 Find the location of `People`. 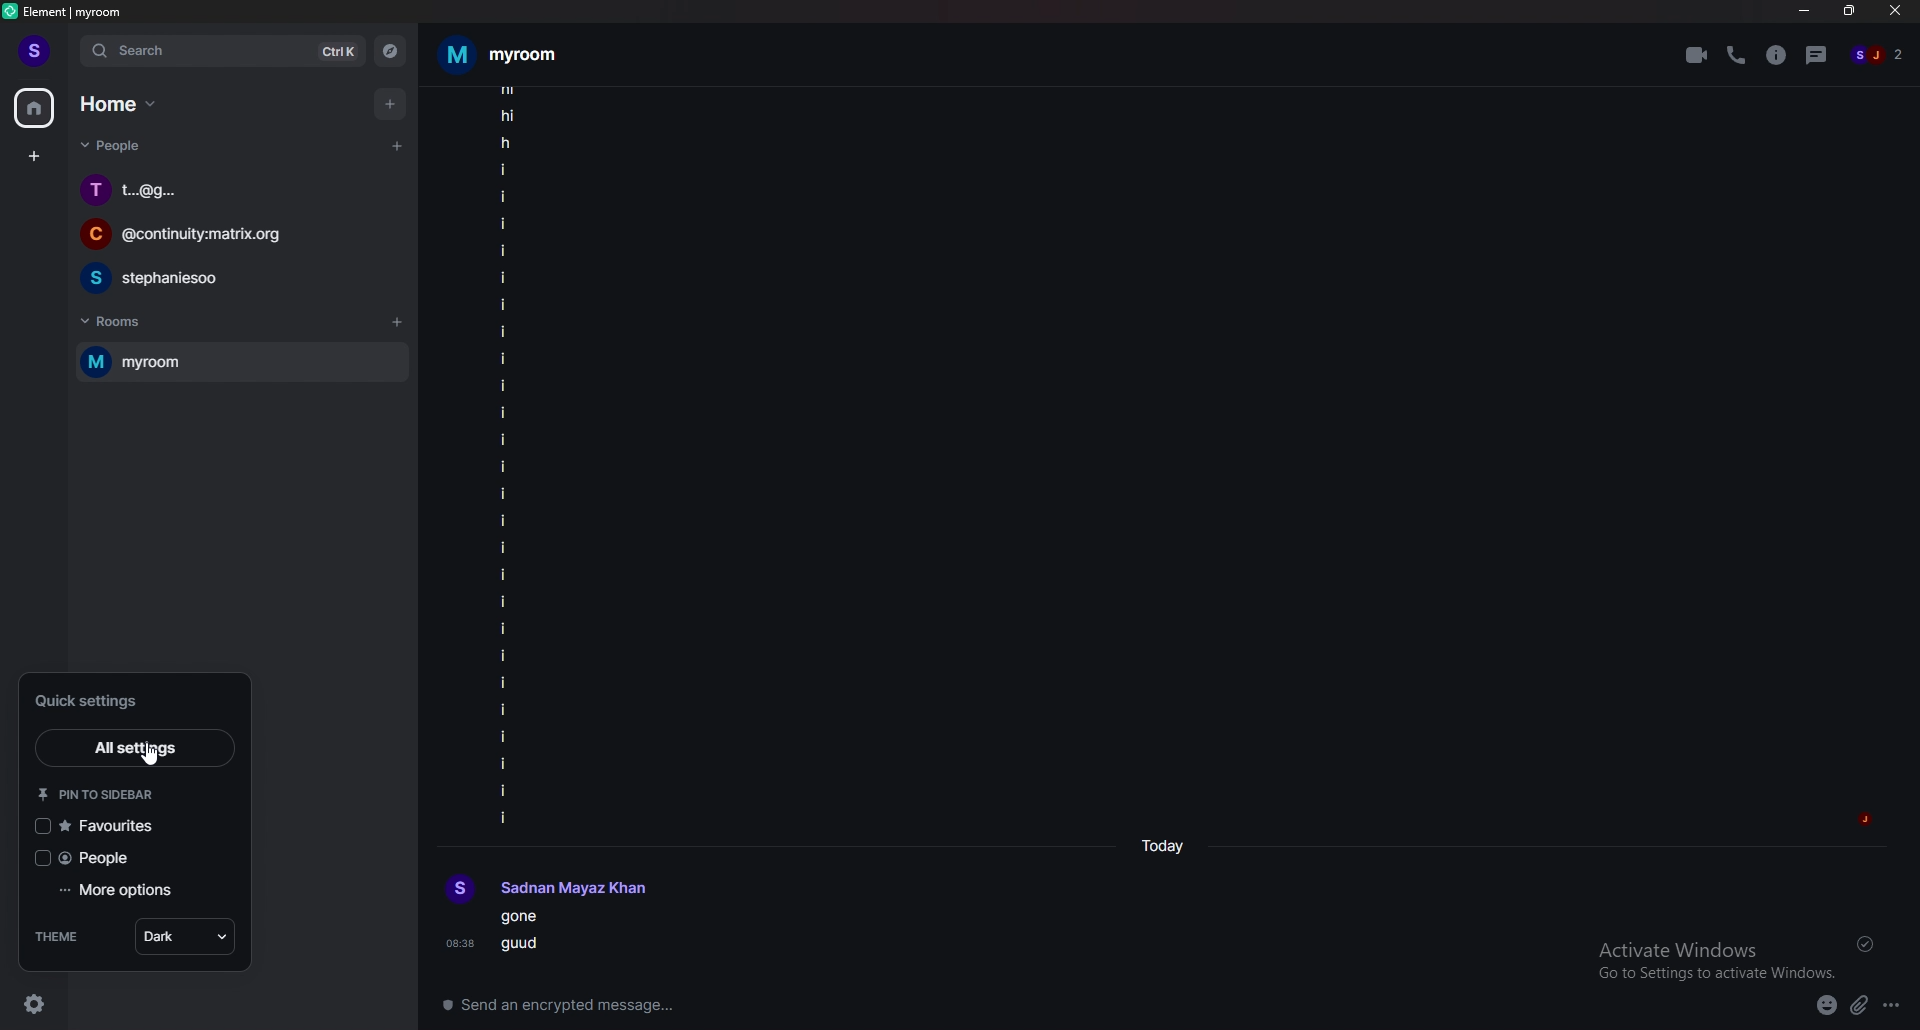

People is located at coordinates (107, 149).